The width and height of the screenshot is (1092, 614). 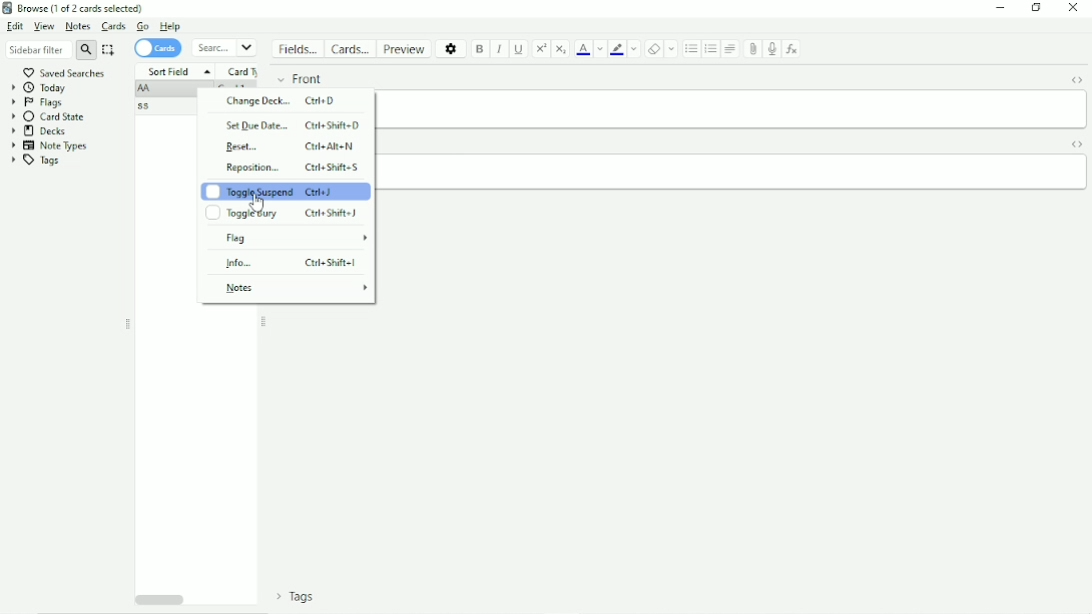 I want to click on Select formatting to remove, so click(x=672, y=49).